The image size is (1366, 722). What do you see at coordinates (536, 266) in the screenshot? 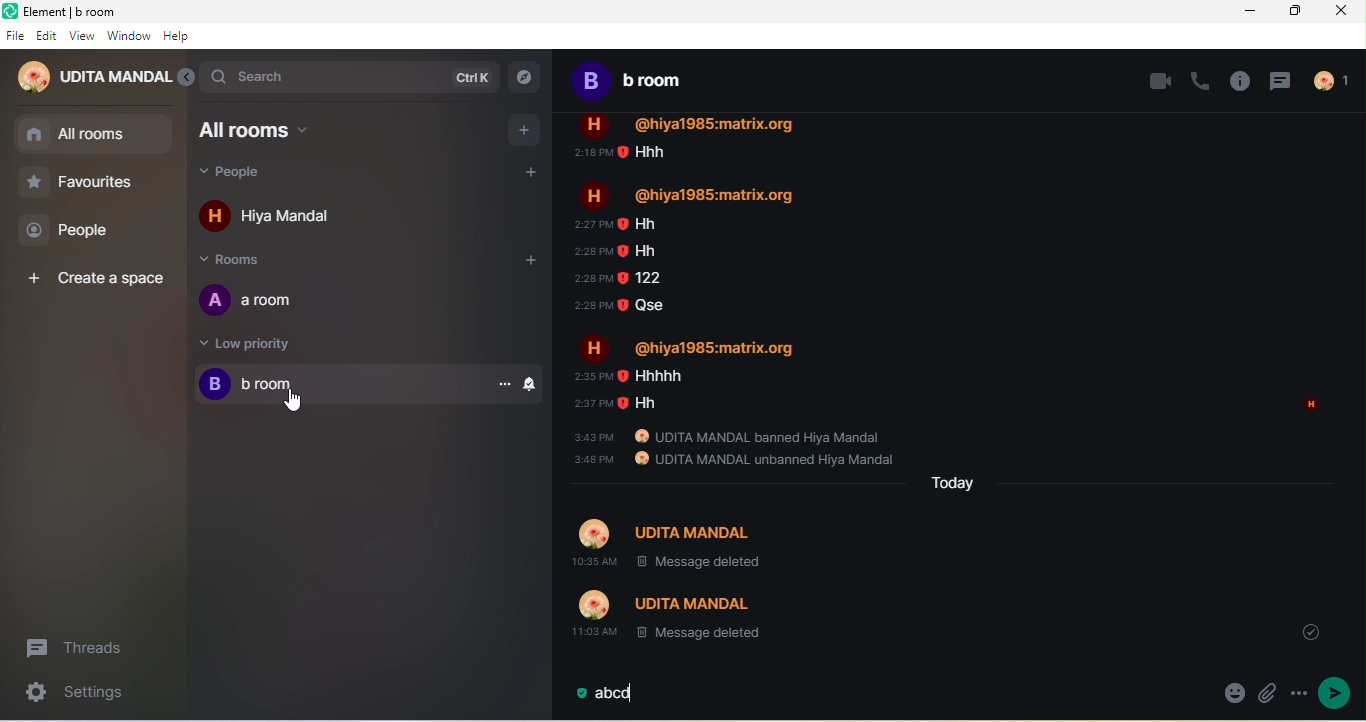
I see `add room` at bounding box center [536, 266].